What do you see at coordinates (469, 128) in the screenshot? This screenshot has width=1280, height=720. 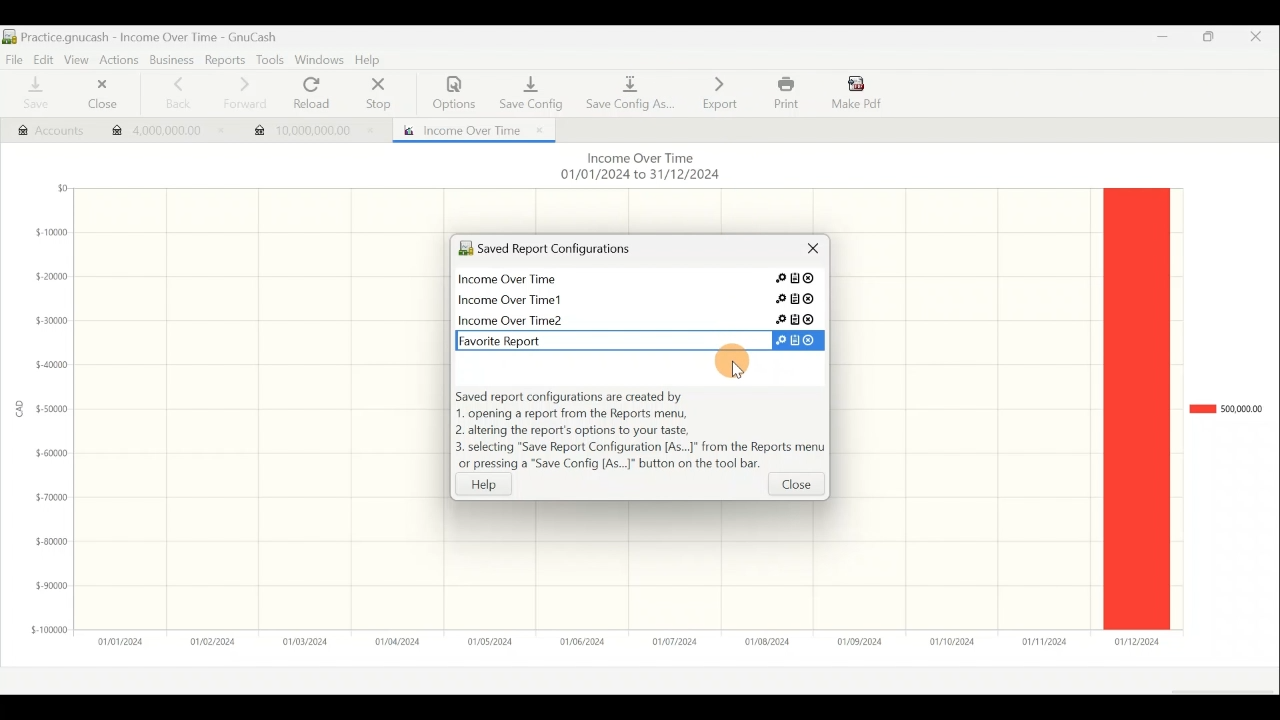 I see `Report` at bounding box center [469, 128].